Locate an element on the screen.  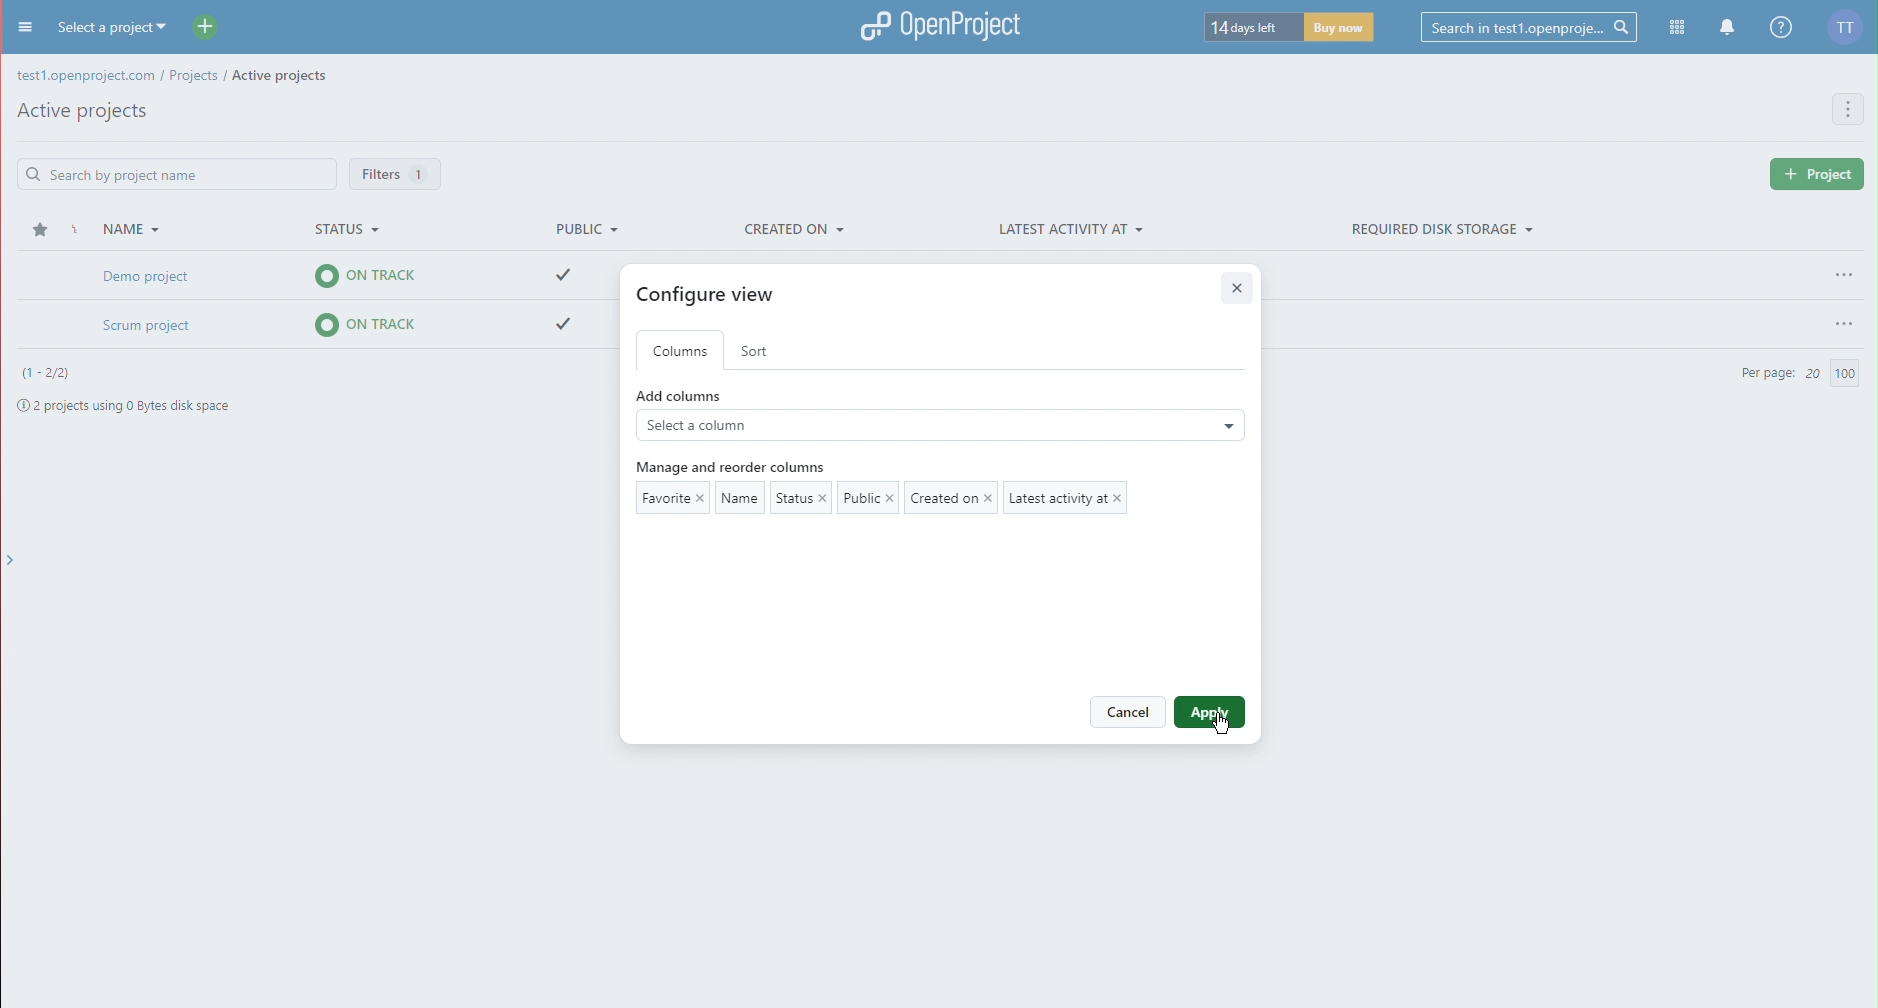
Close is located at coordinates (1238, 288).